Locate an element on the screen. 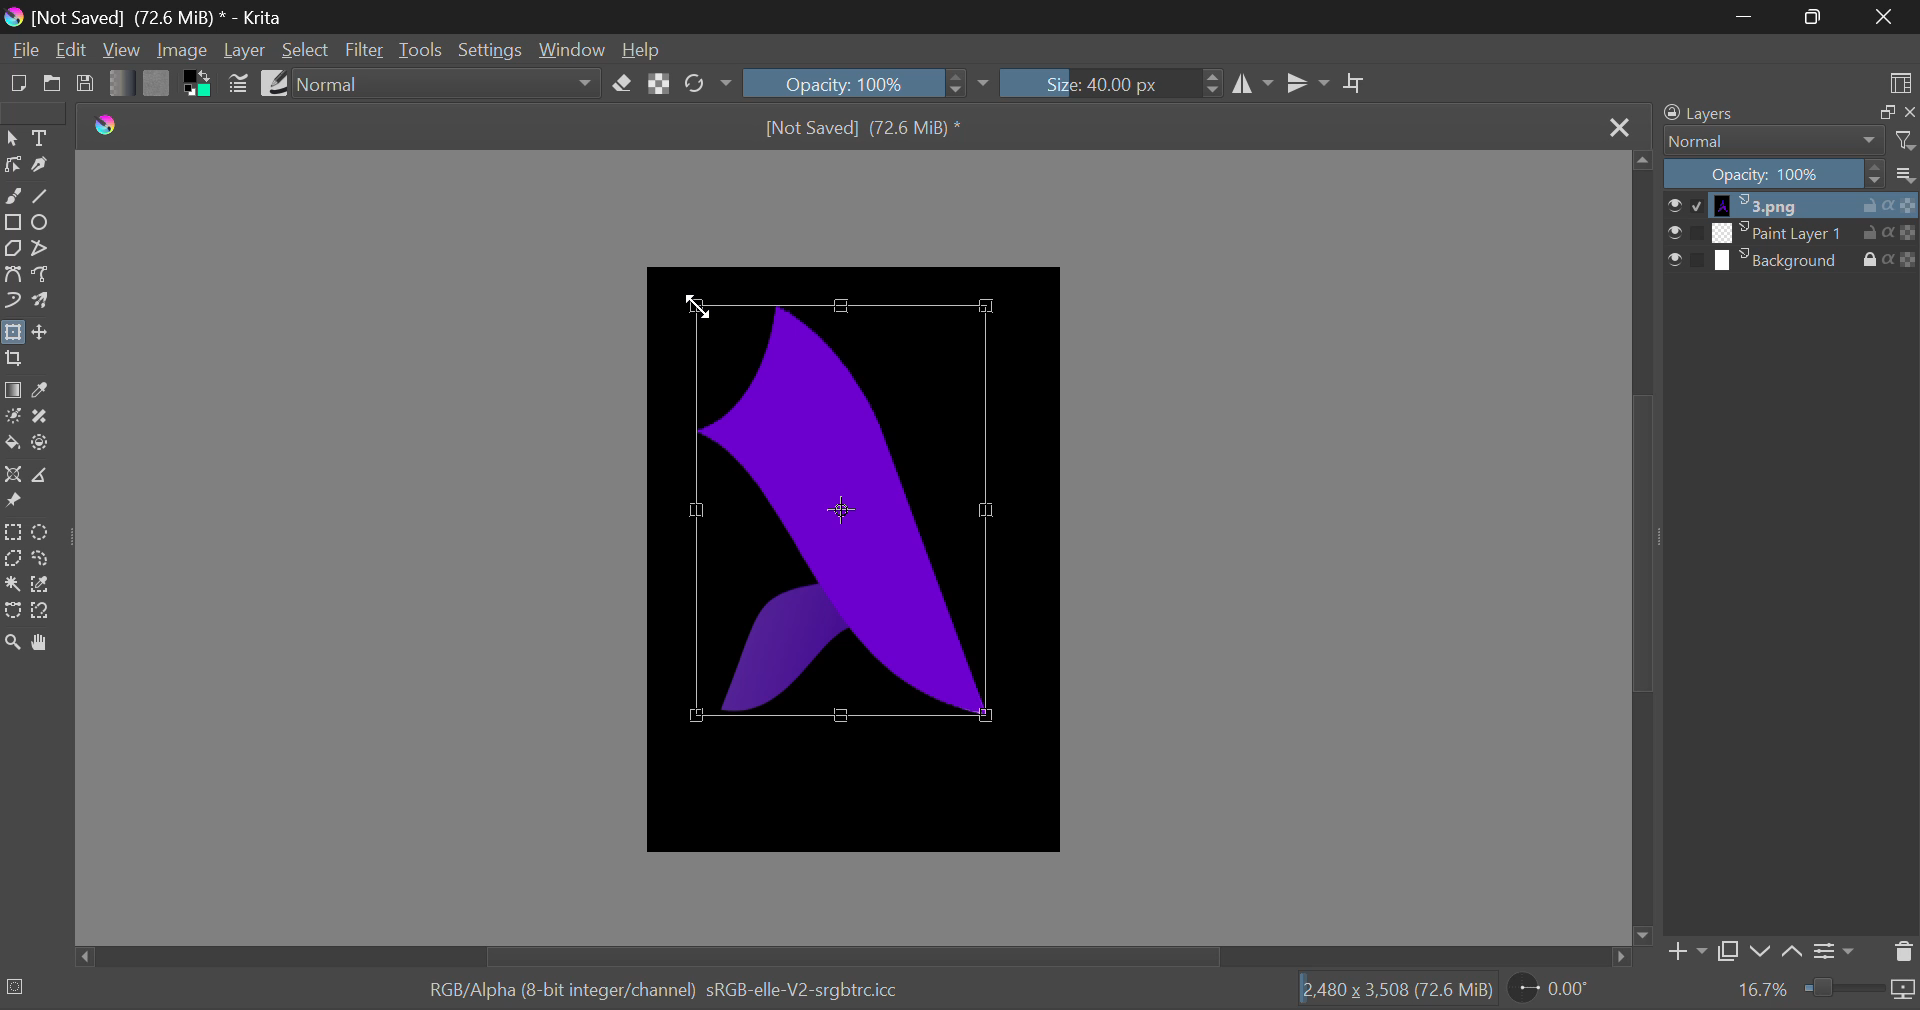 This screenshot has height=1010, width=1920. close is located at coordinates (1908, 111).